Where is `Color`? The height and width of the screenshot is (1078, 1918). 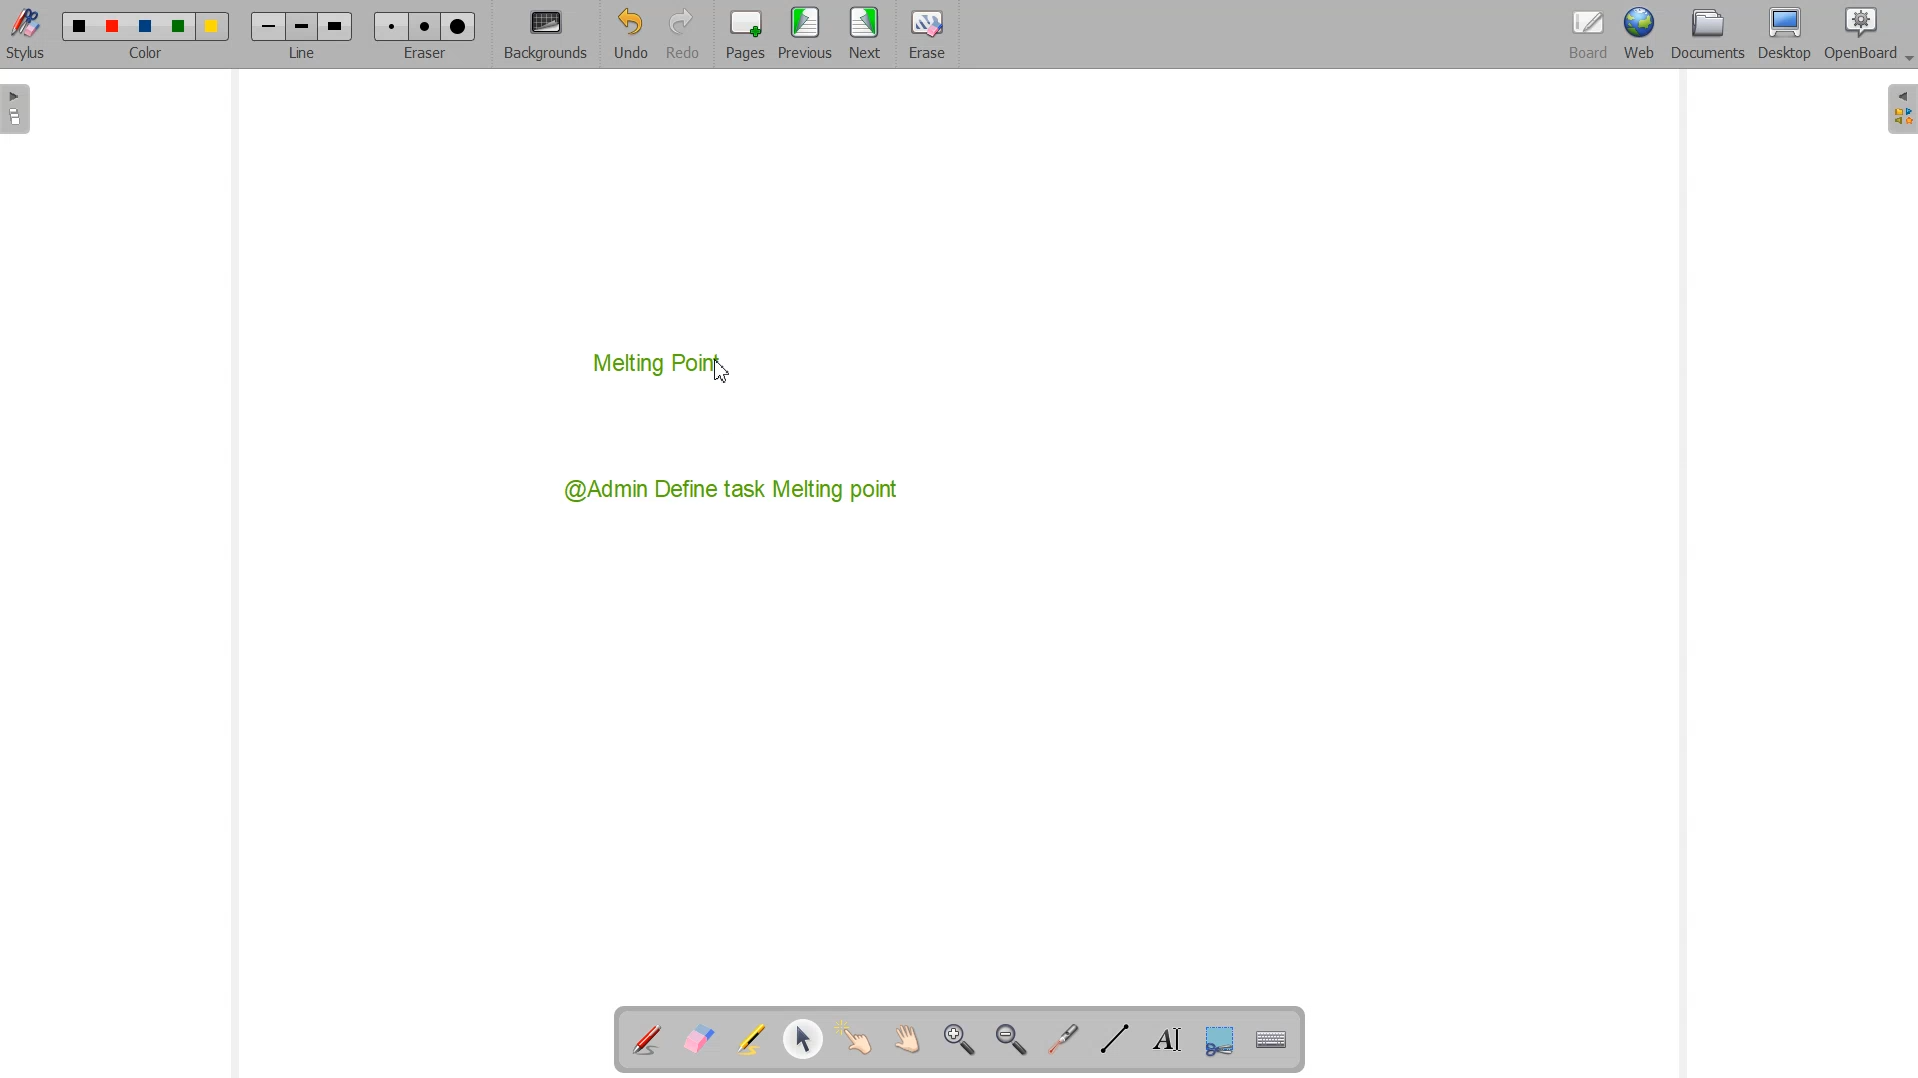 Color is located at coordinates (149, 36).